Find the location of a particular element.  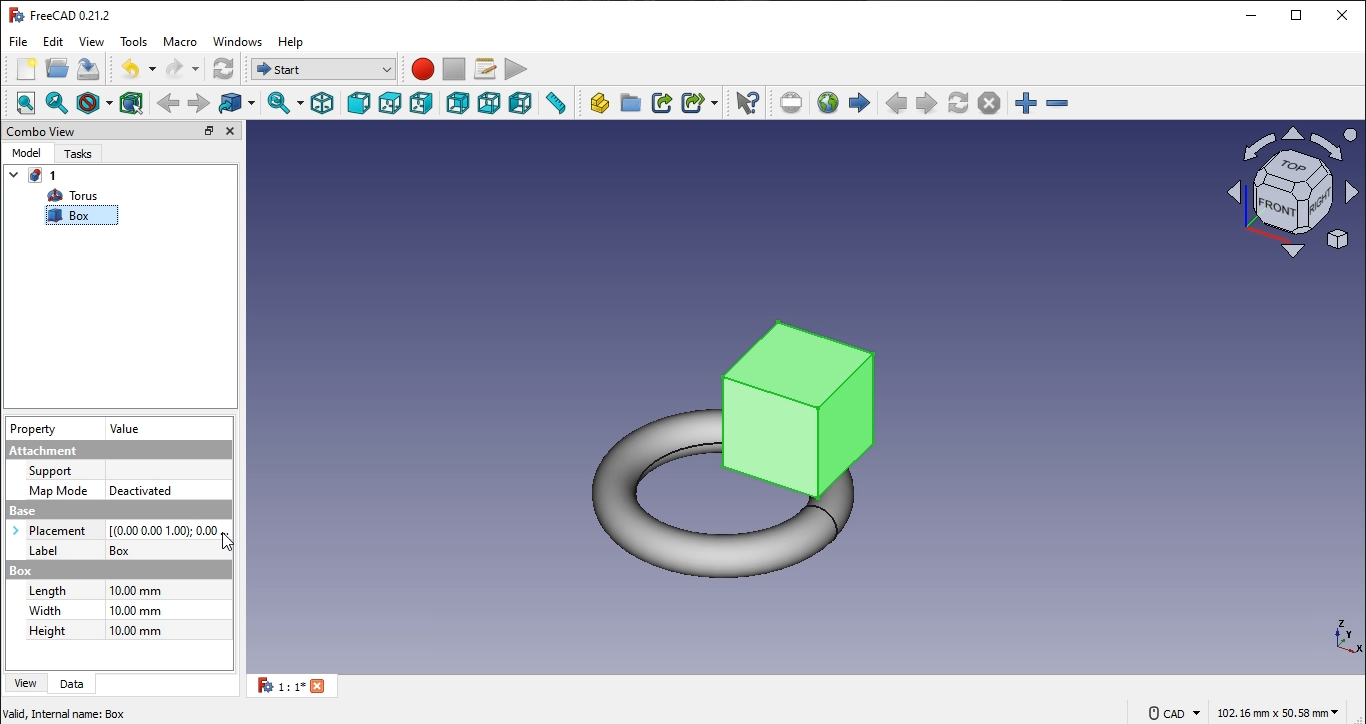

left is located at coordinates (521, 103).